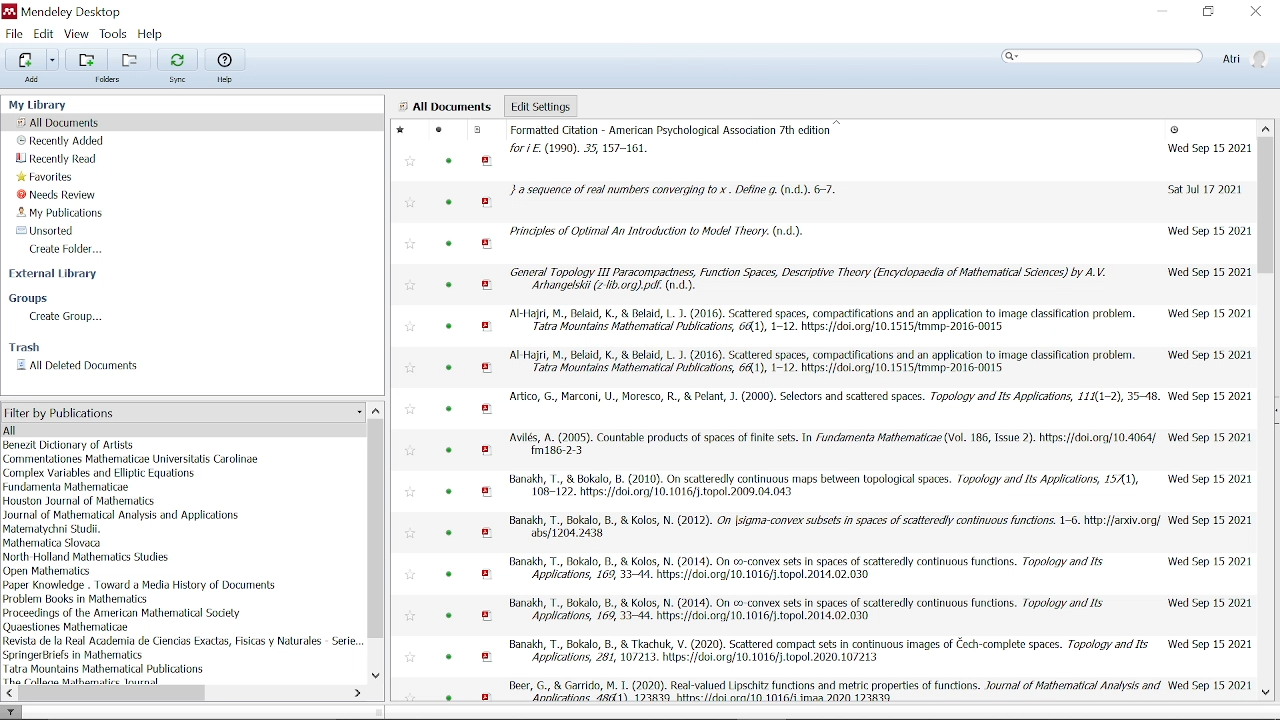 The height and width of the screenshot is (720, 1280). What do you see at coordinates (485, 695) in the screenshot?
I see `pdf` at bounding box center [485, 695].